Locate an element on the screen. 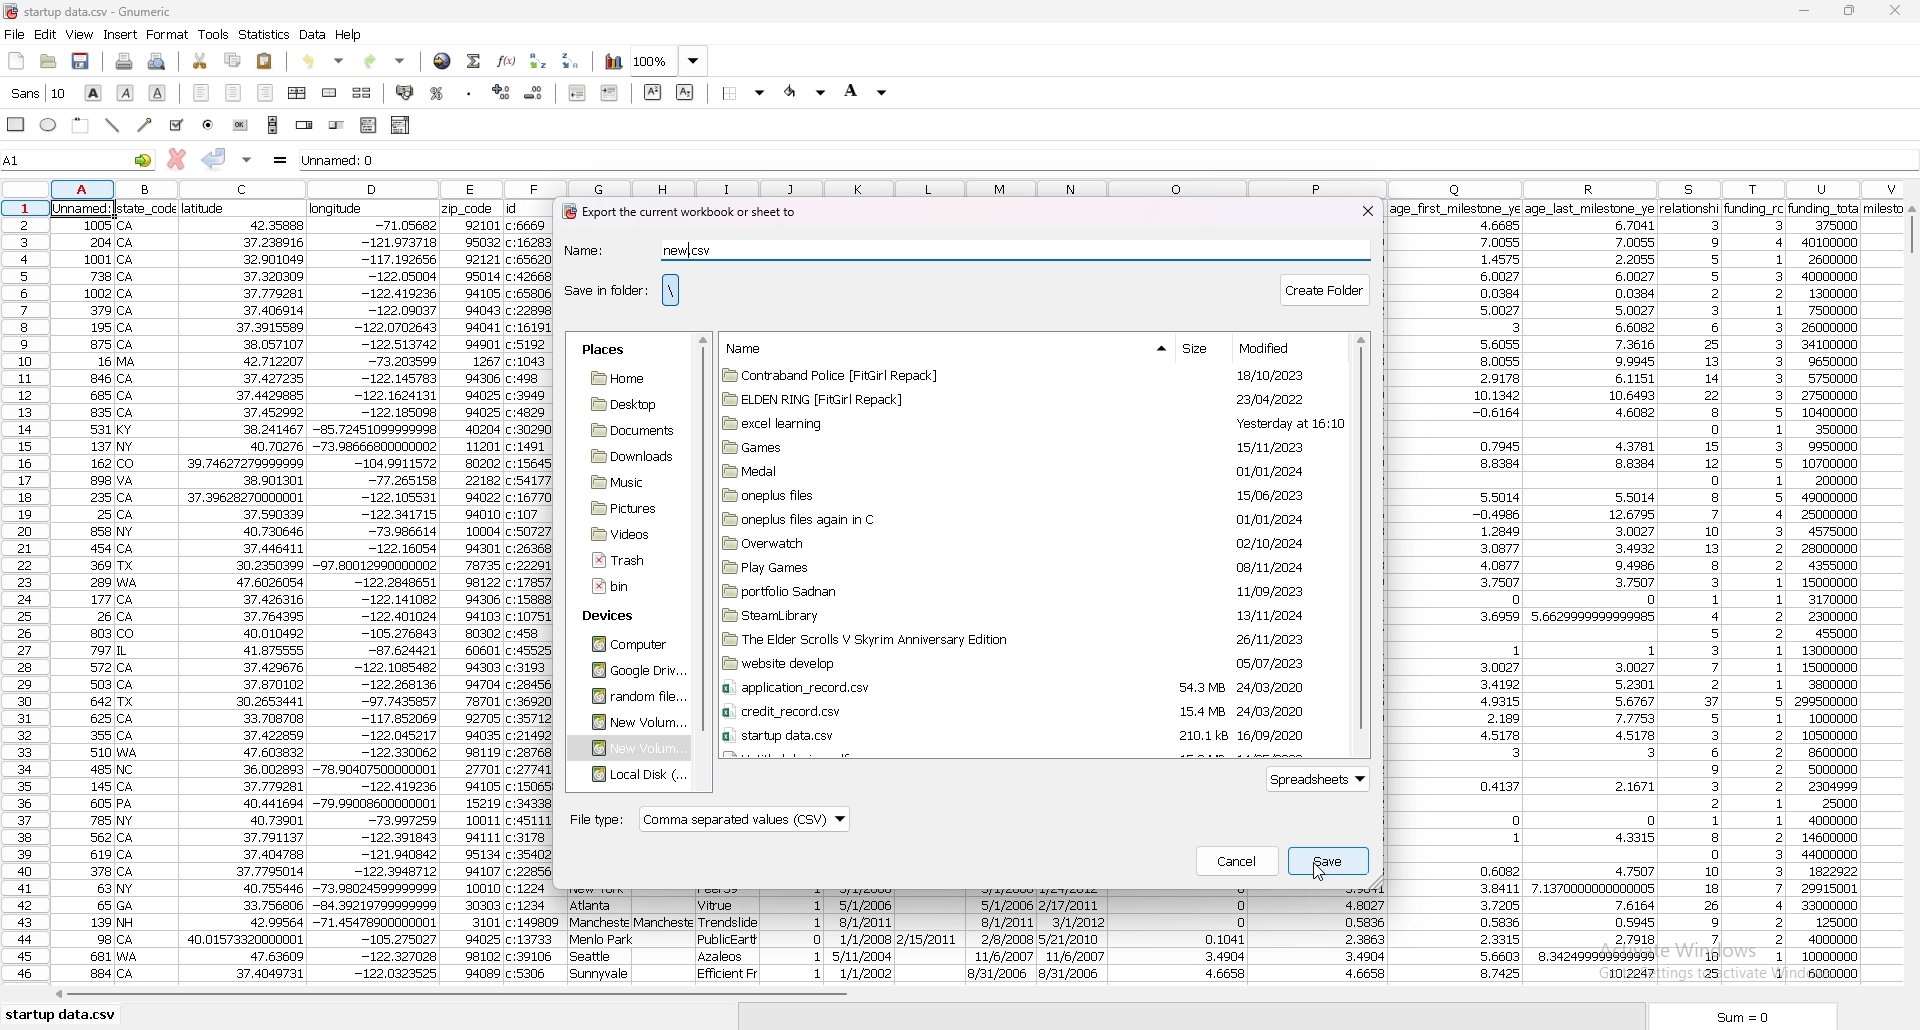  data is located at coordinates (1755, 589).